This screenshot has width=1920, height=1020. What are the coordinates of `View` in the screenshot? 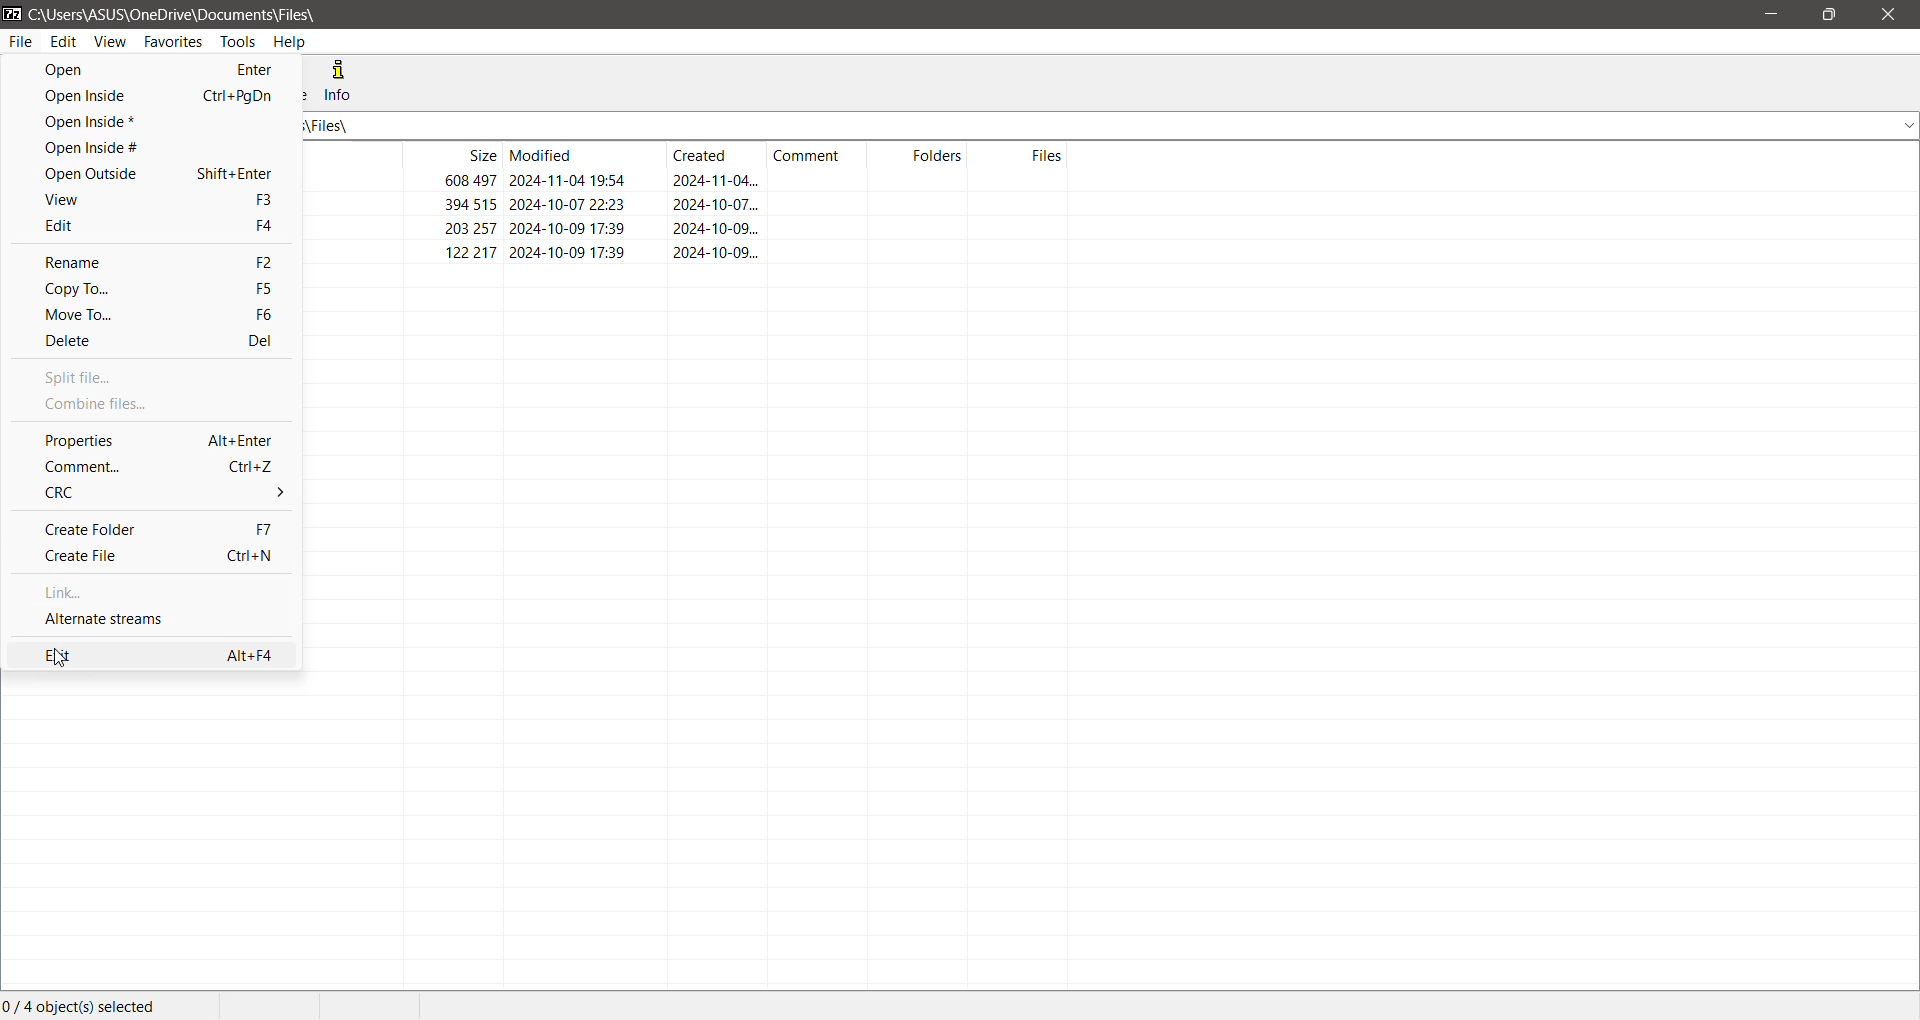 It's located at (158, 200).